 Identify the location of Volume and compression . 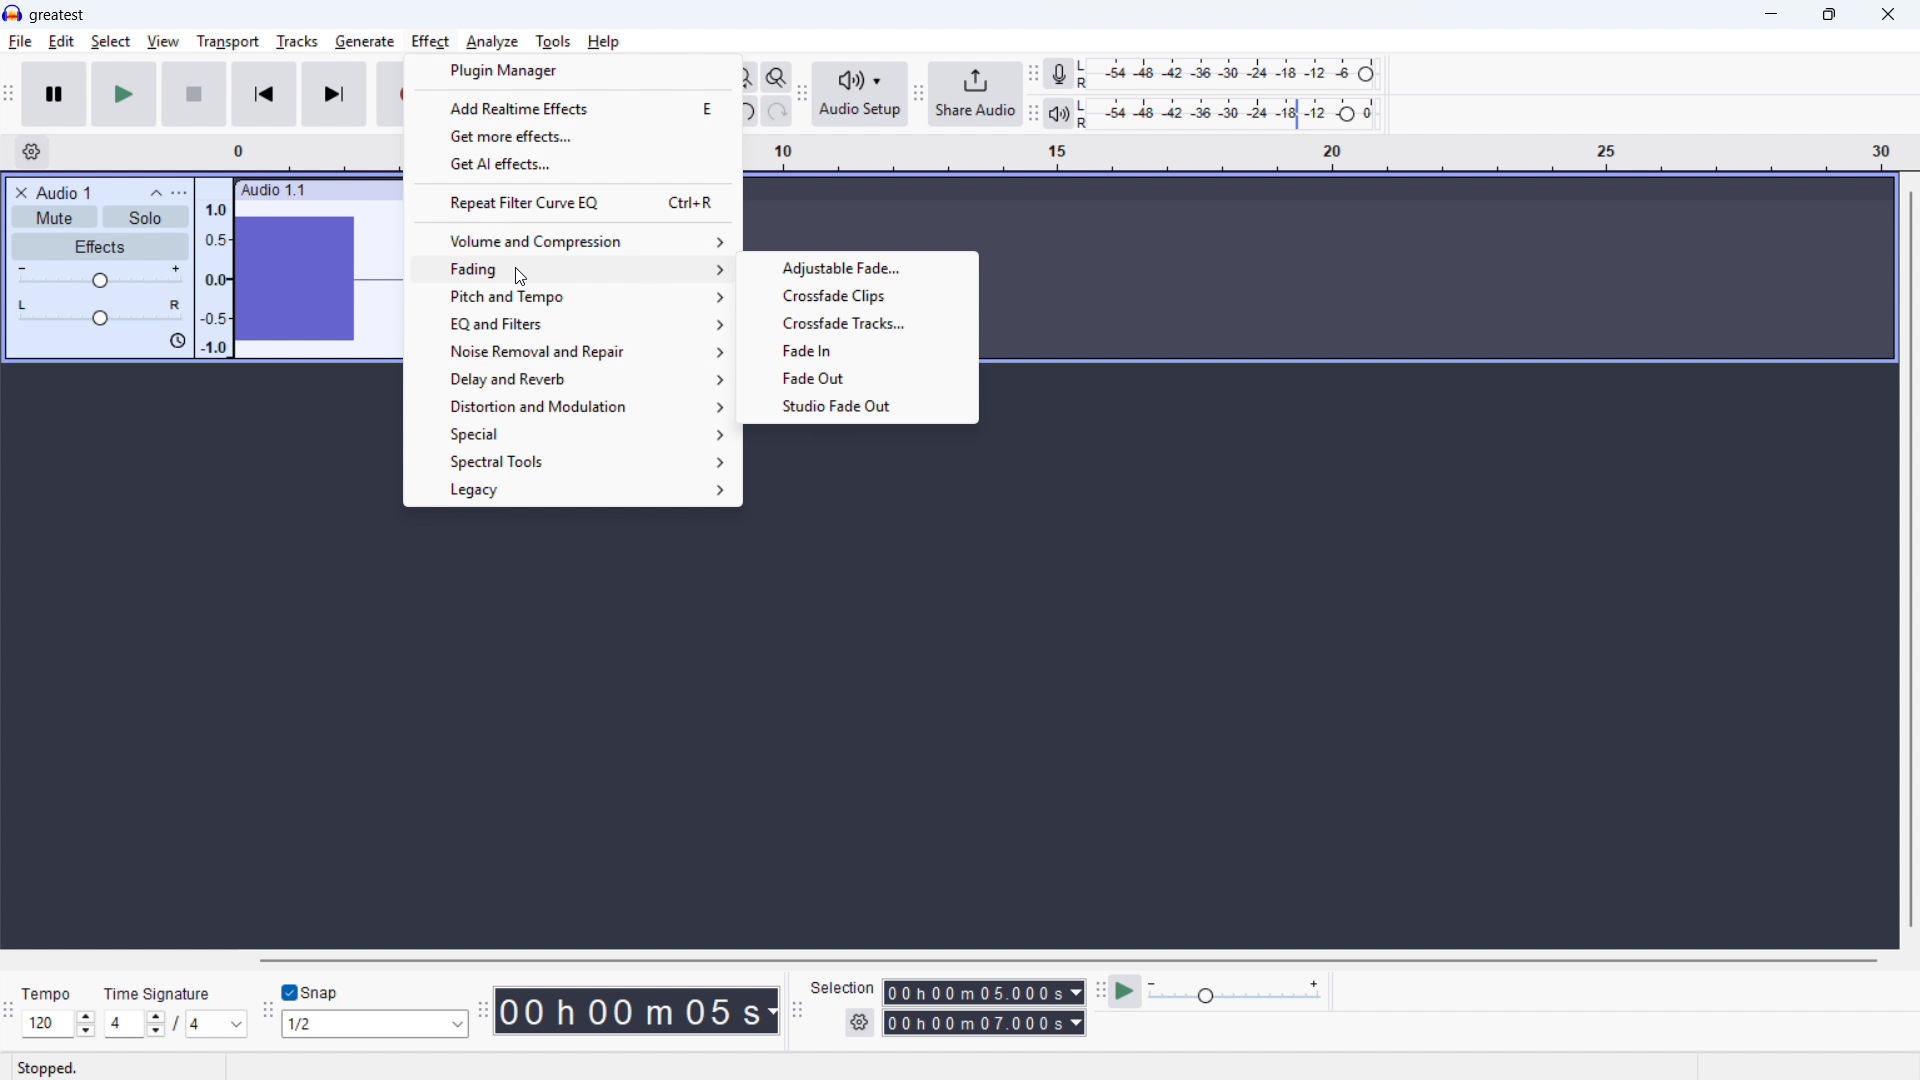
(575, 241).